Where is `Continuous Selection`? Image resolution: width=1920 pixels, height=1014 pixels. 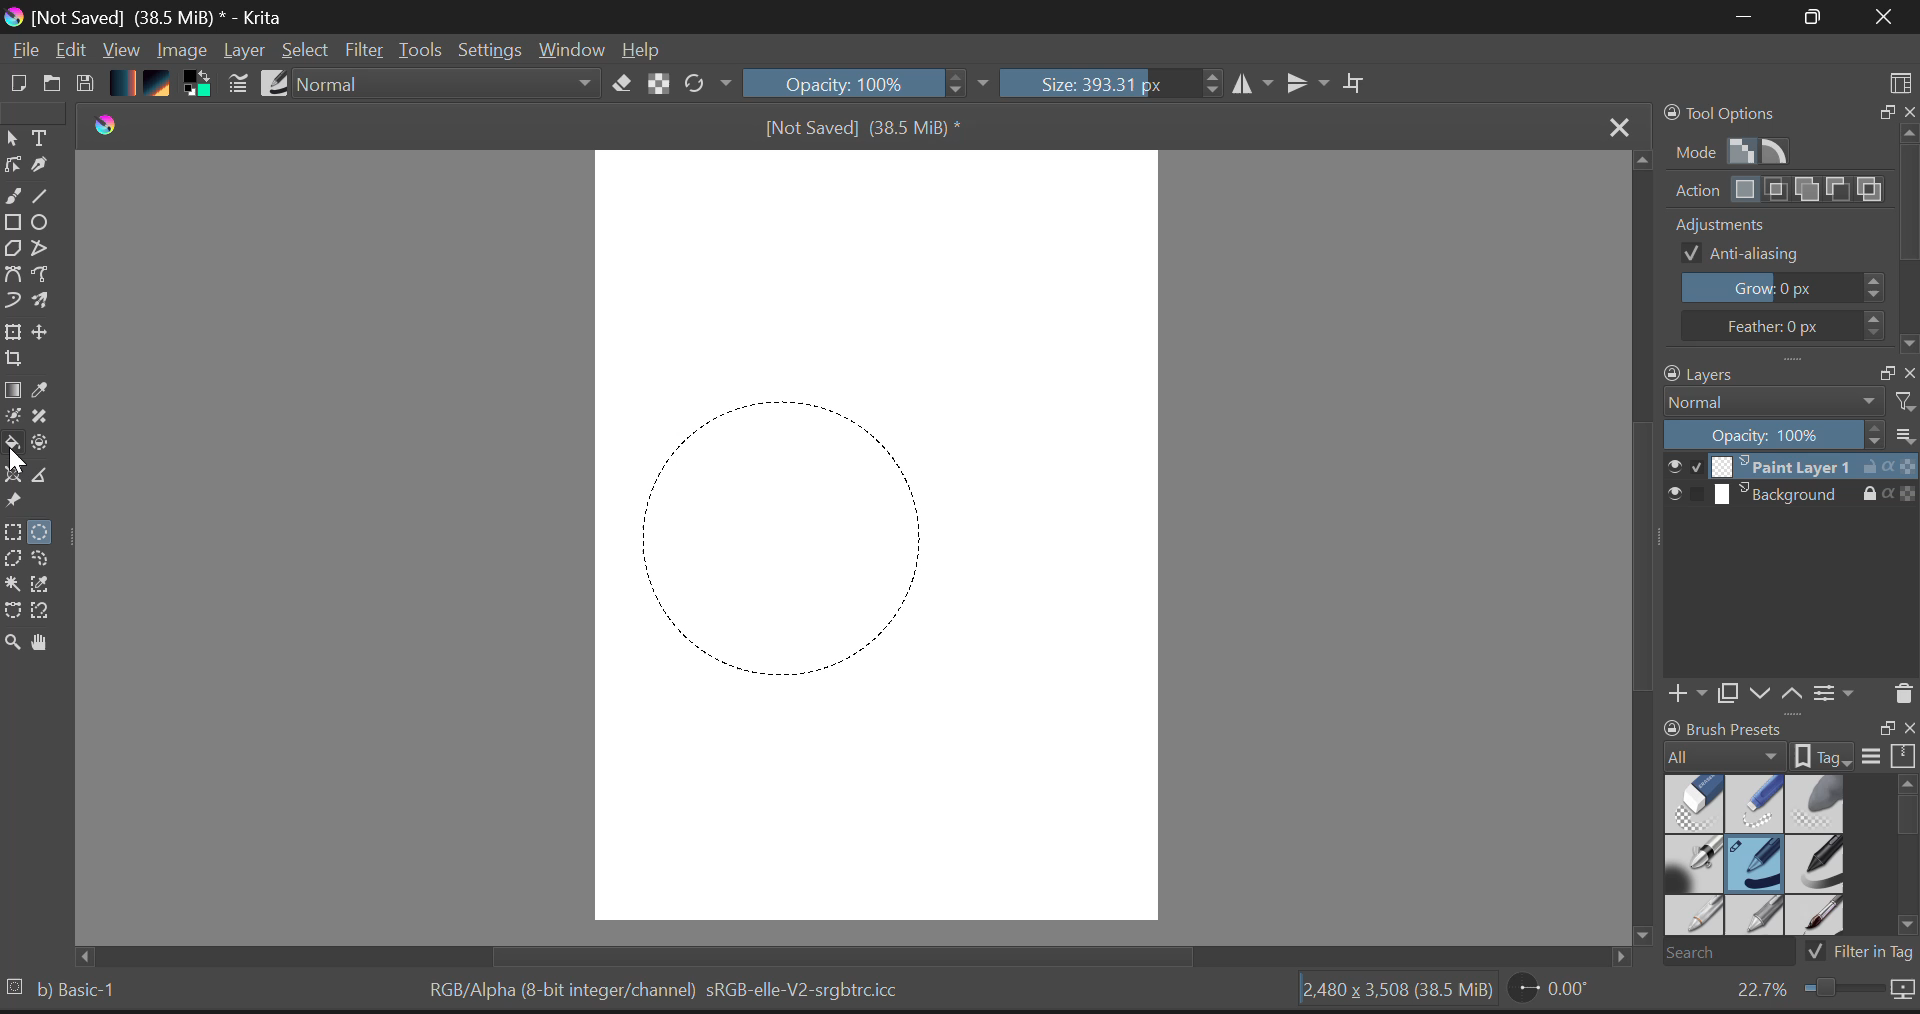 Continuous Selection is located at coordinates (16, 585).